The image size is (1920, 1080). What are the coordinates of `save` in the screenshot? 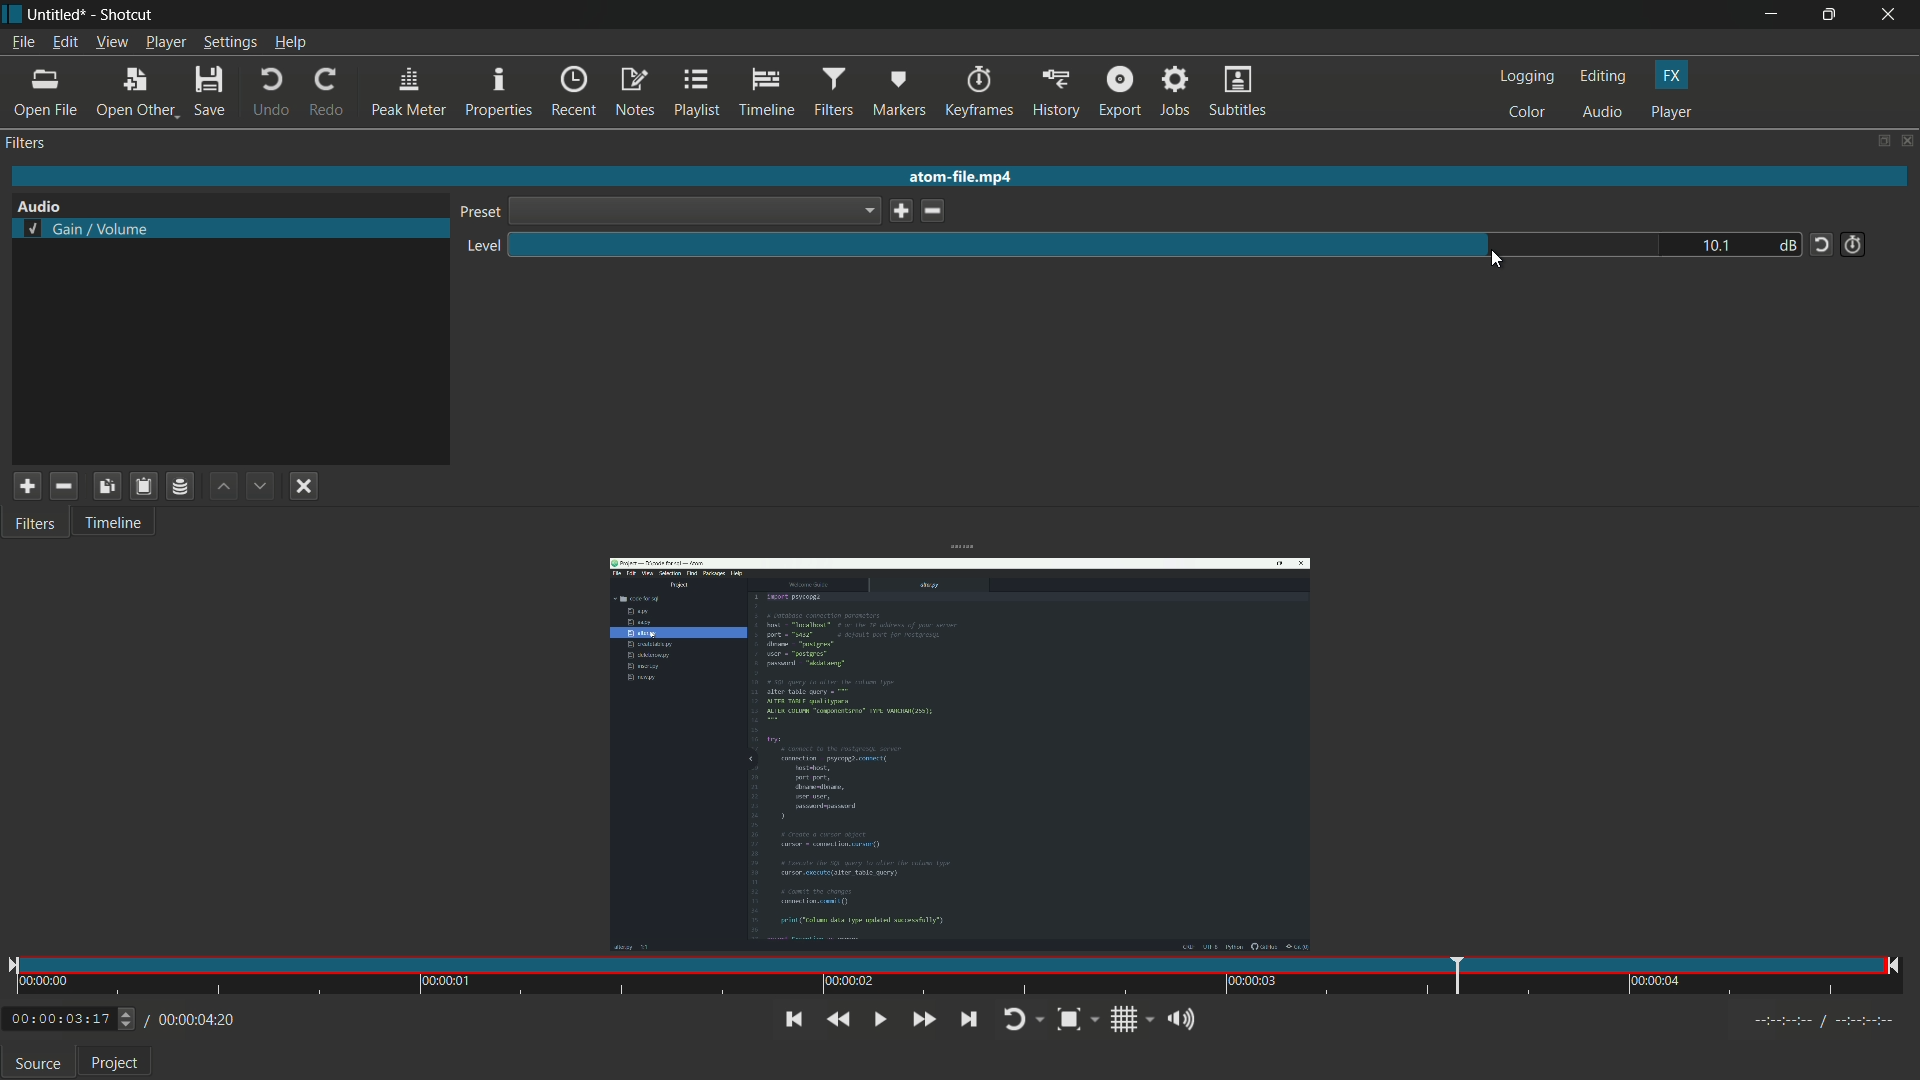 It's located at (209, 94).